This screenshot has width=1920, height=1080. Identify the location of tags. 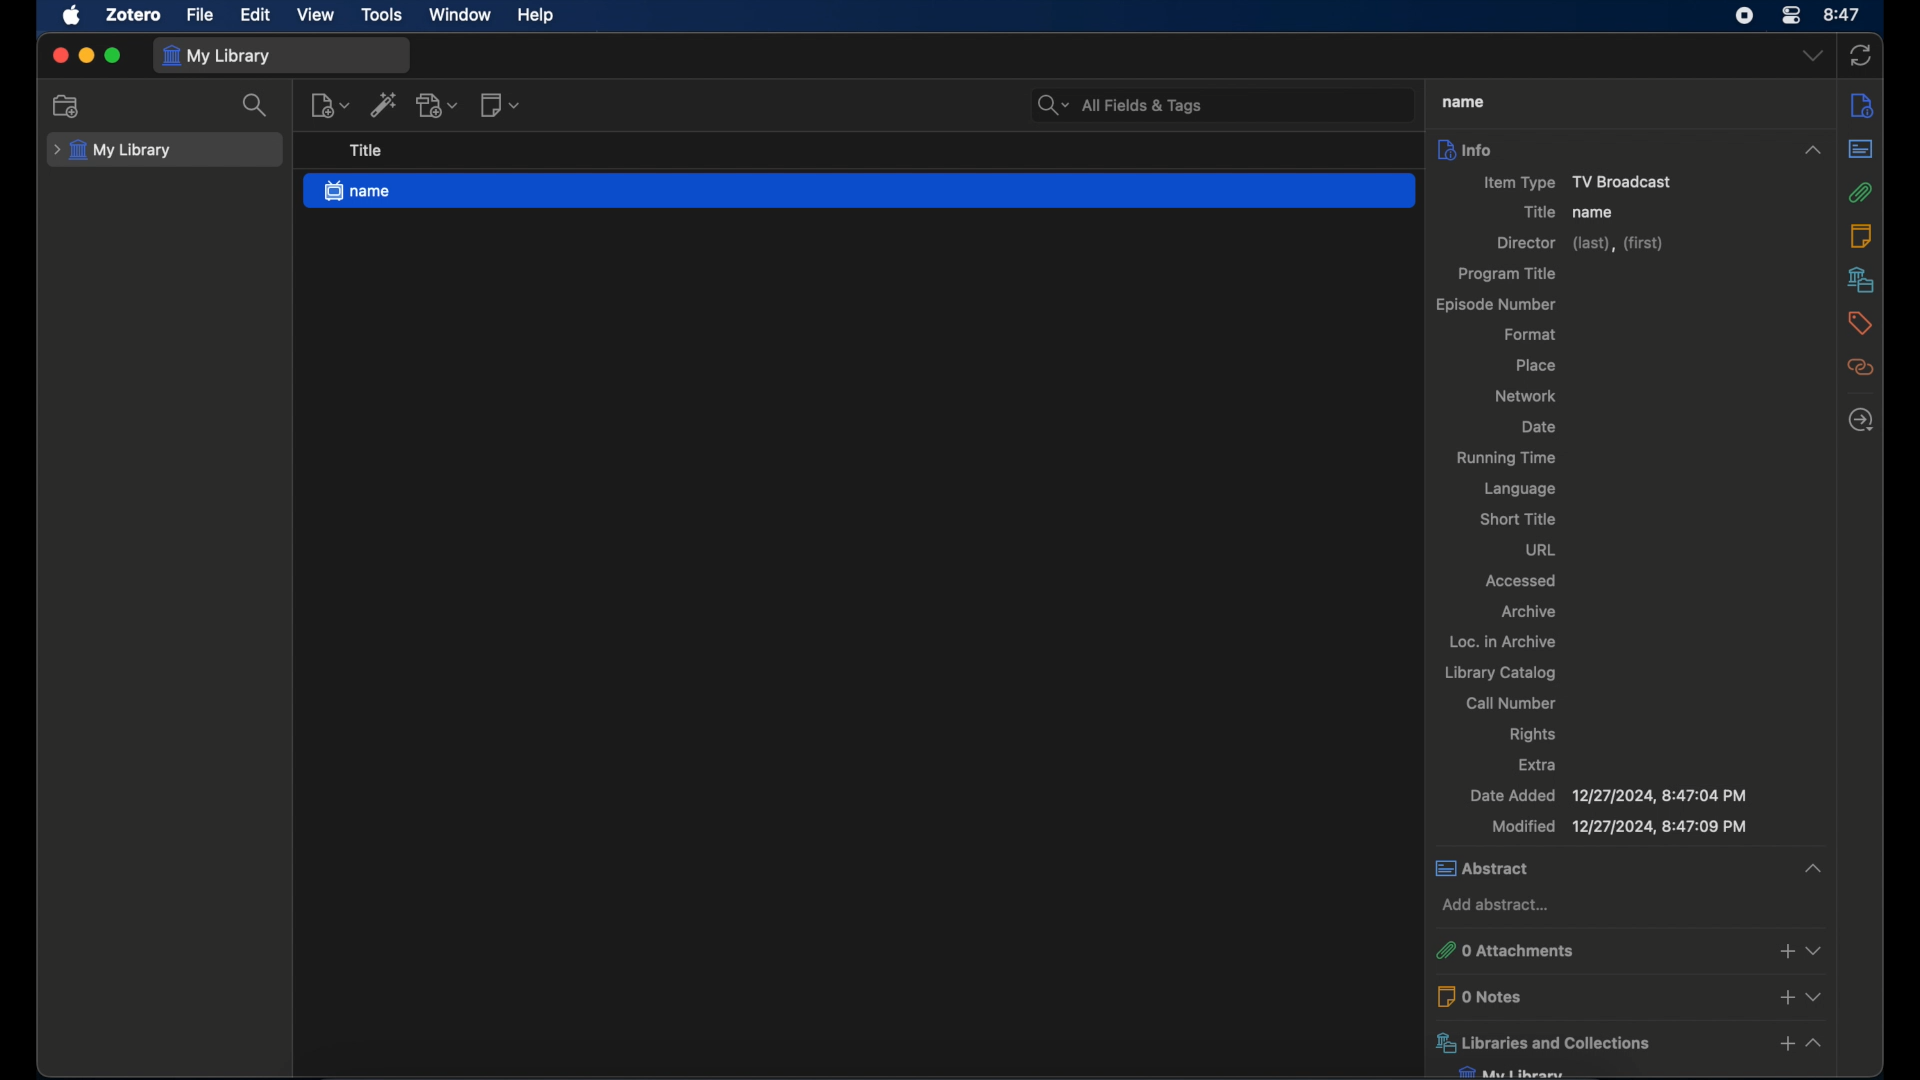
(1861, 323).